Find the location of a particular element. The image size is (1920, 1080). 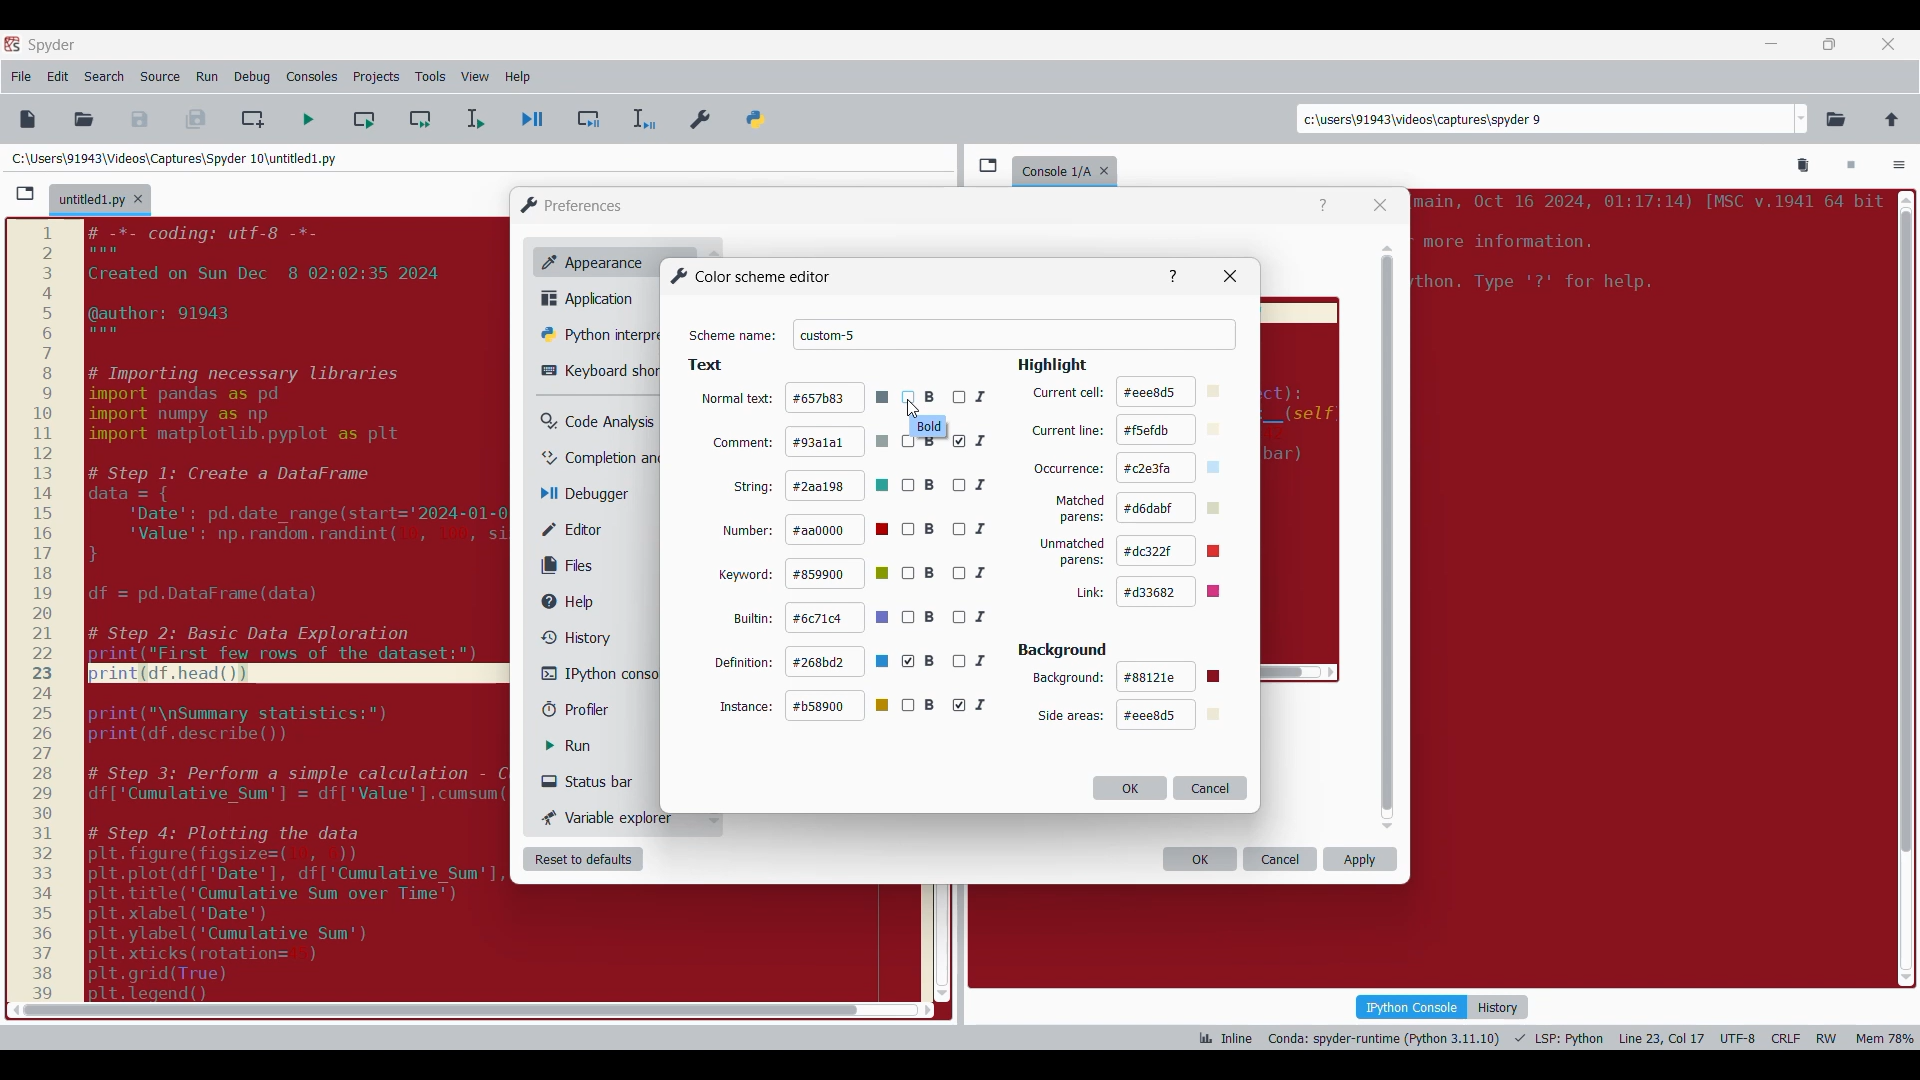

 is located at coordinates (1174, 274).